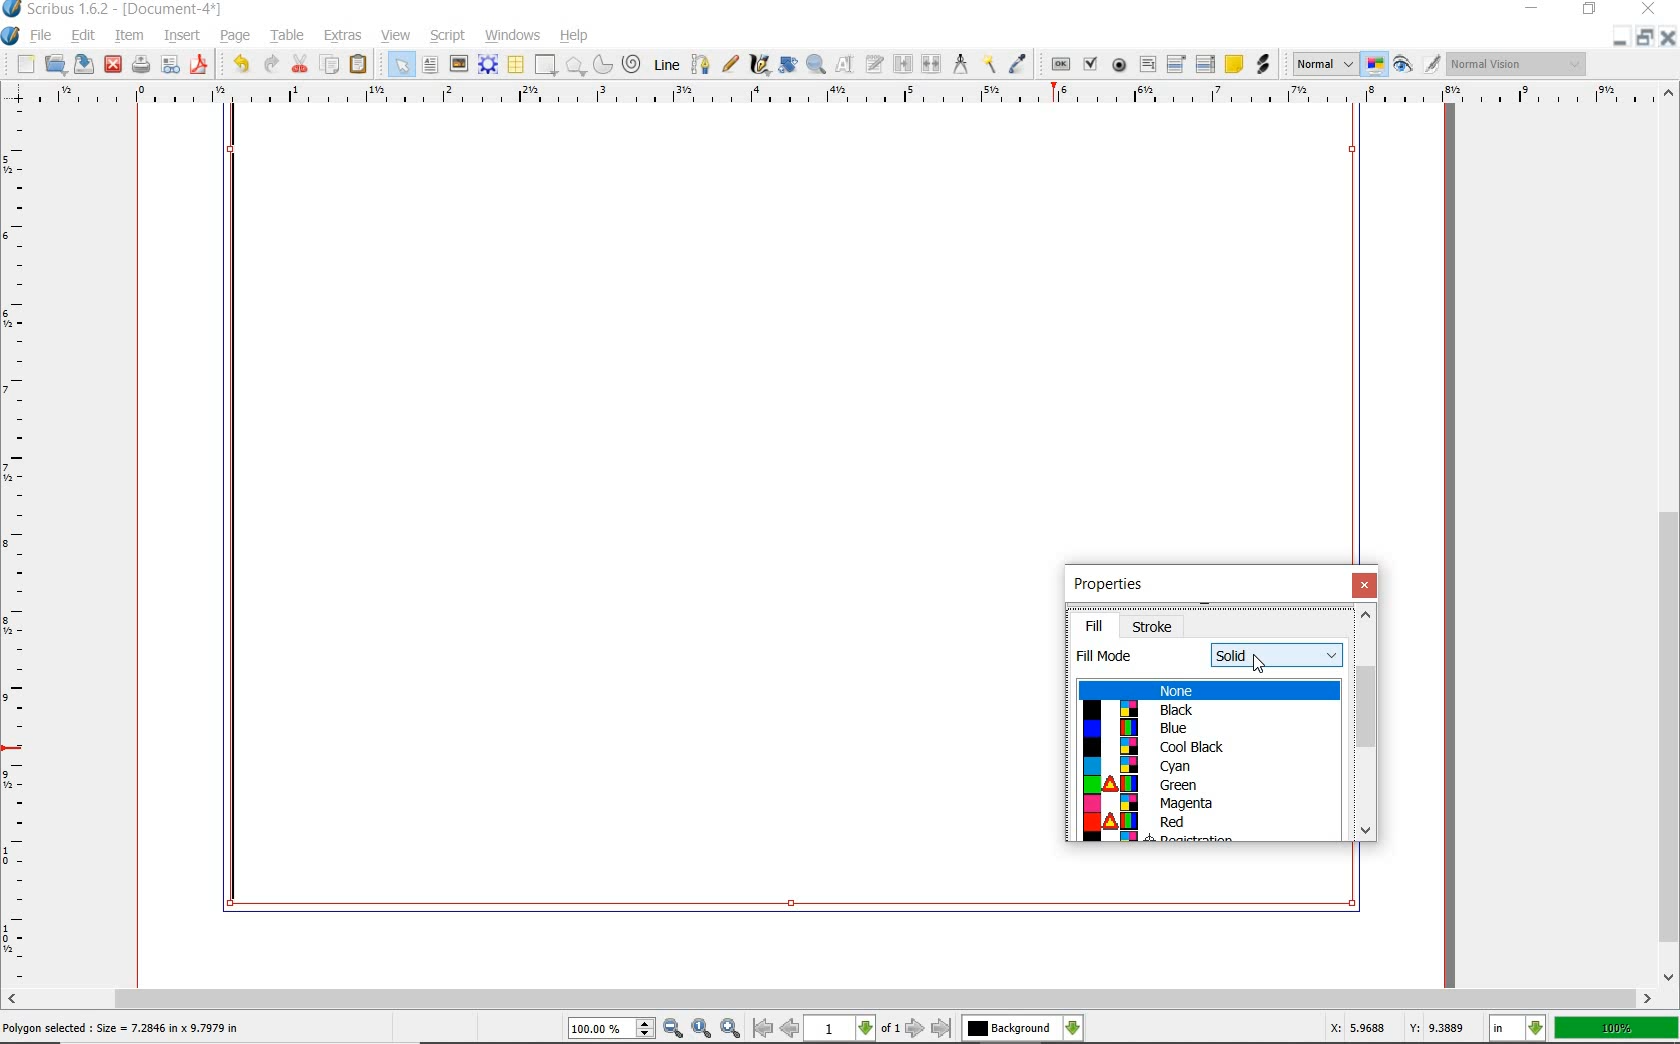 The height and width of the screenshot is (1044, 1680). Describe the element at coordinates (1208, 691) in the screenshot. I see `none` at that location.